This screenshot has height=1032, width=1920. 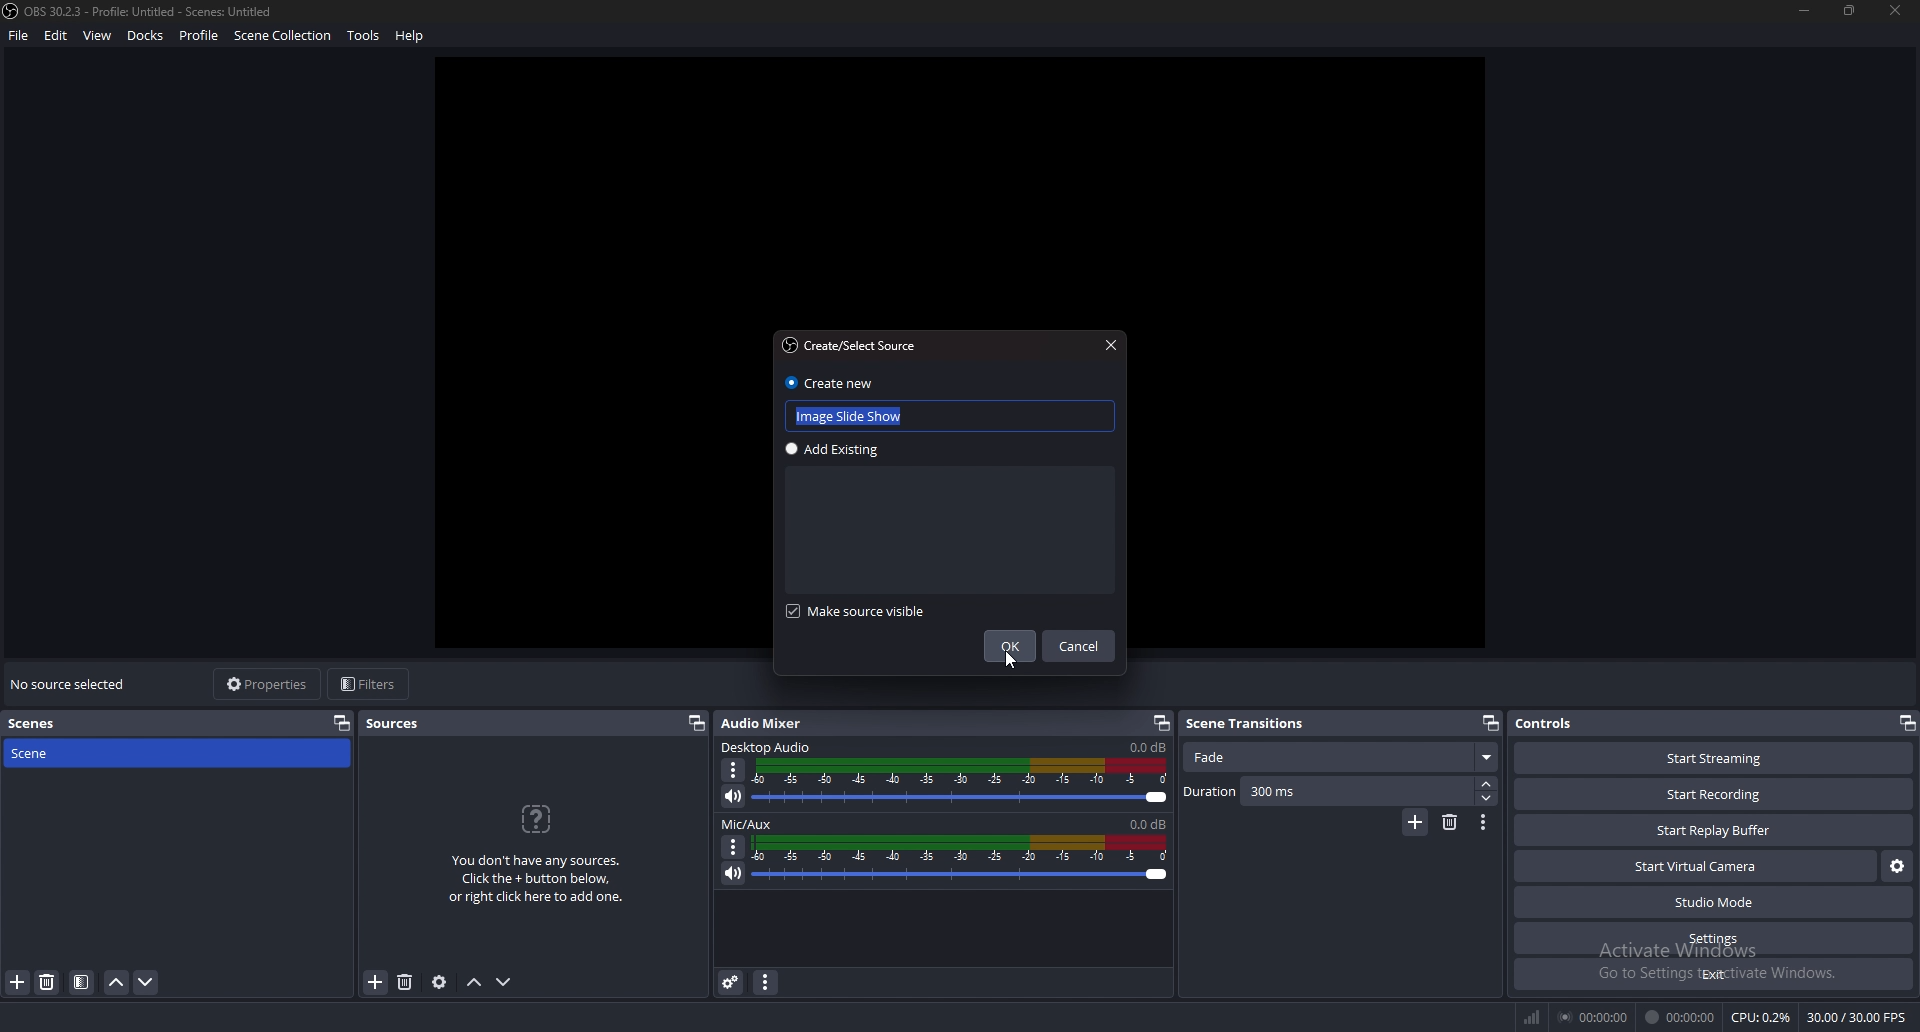 What do you see at coordinates (145, 36) in the screenshot?
I see `docks` at bounding box center [145, 36].